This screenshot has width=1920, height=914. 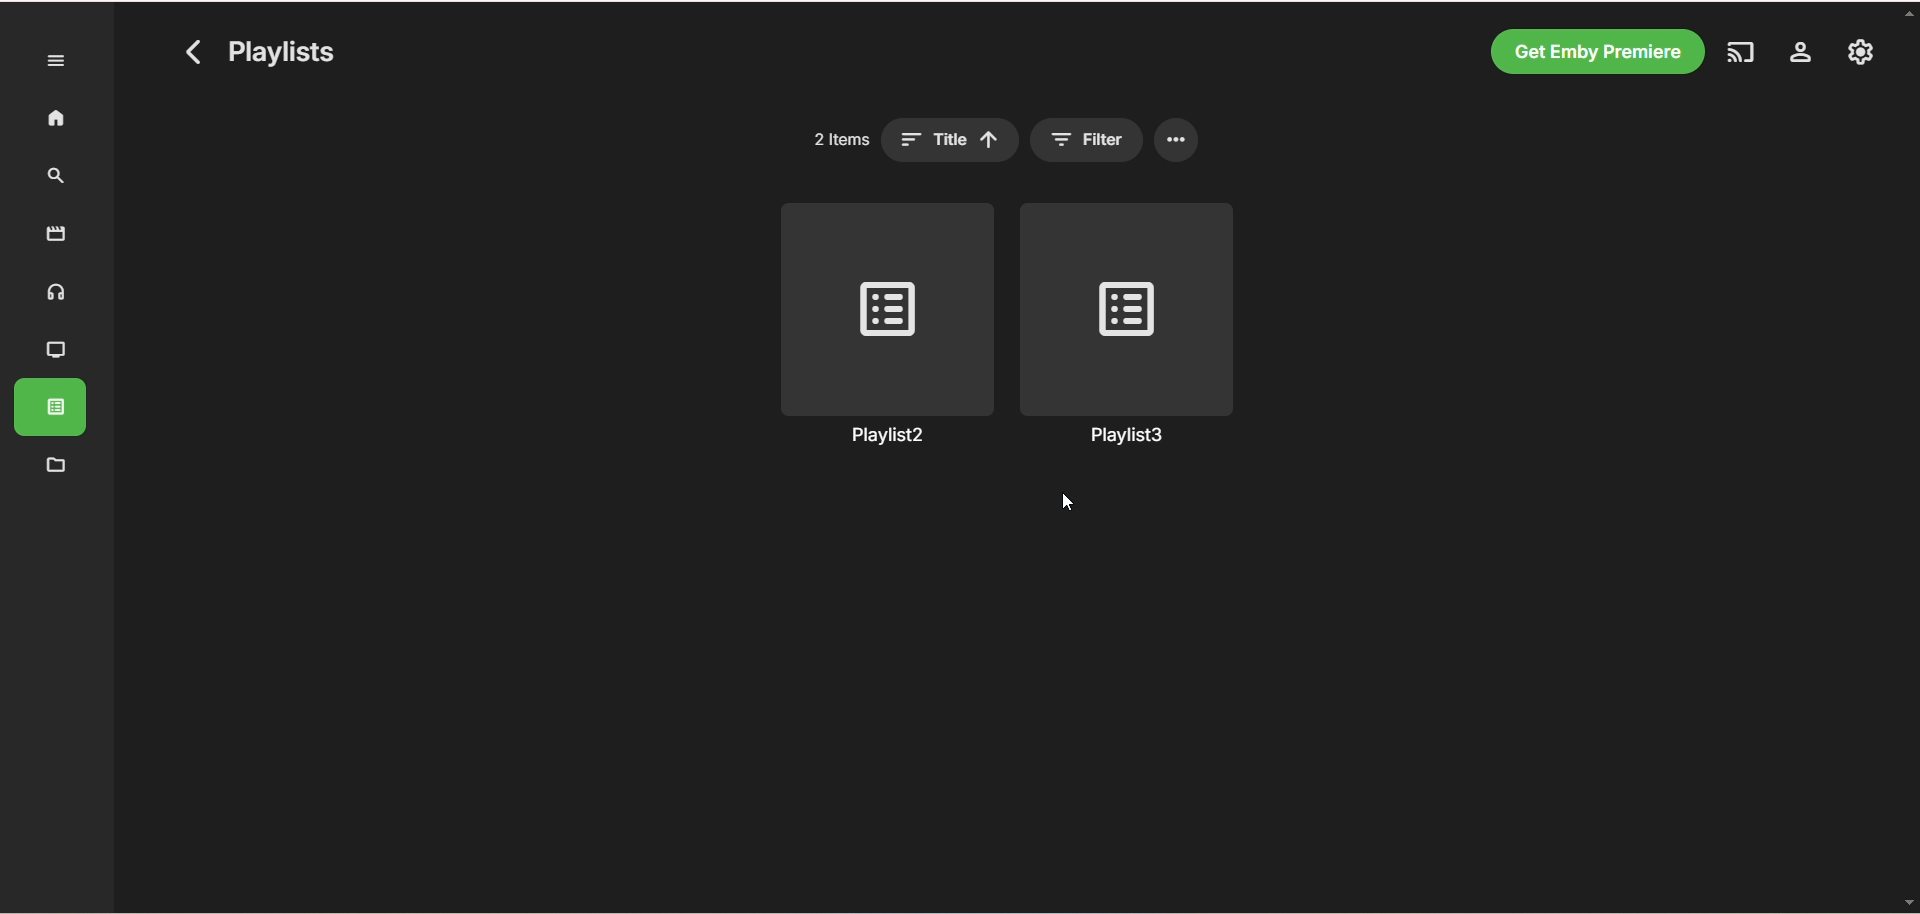 I want to click on TV shows, so click(x=57, y=352).